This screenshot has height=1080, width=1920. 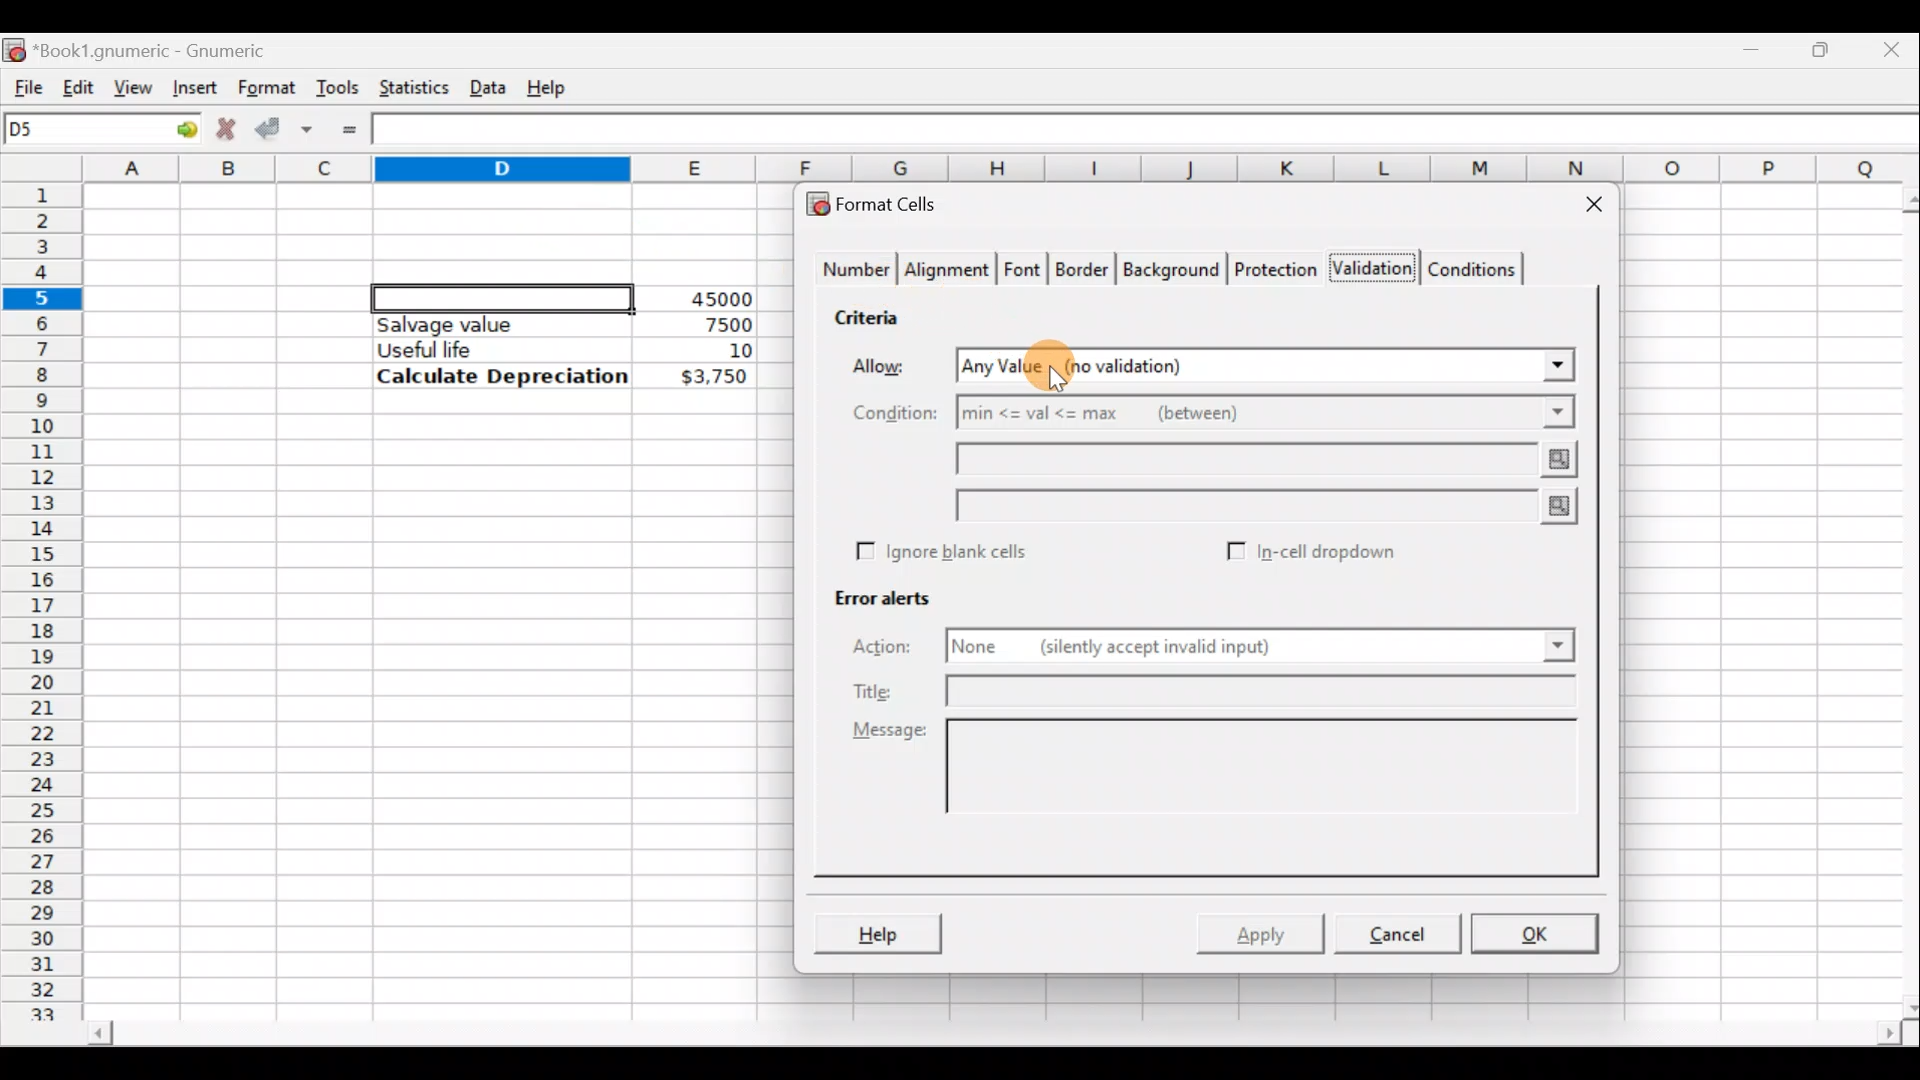 What do you see at coordinates (164, 49) in the screenshot?
I see `Book1.gnumeric - Gnumeric` at bounding box center [164, 49].